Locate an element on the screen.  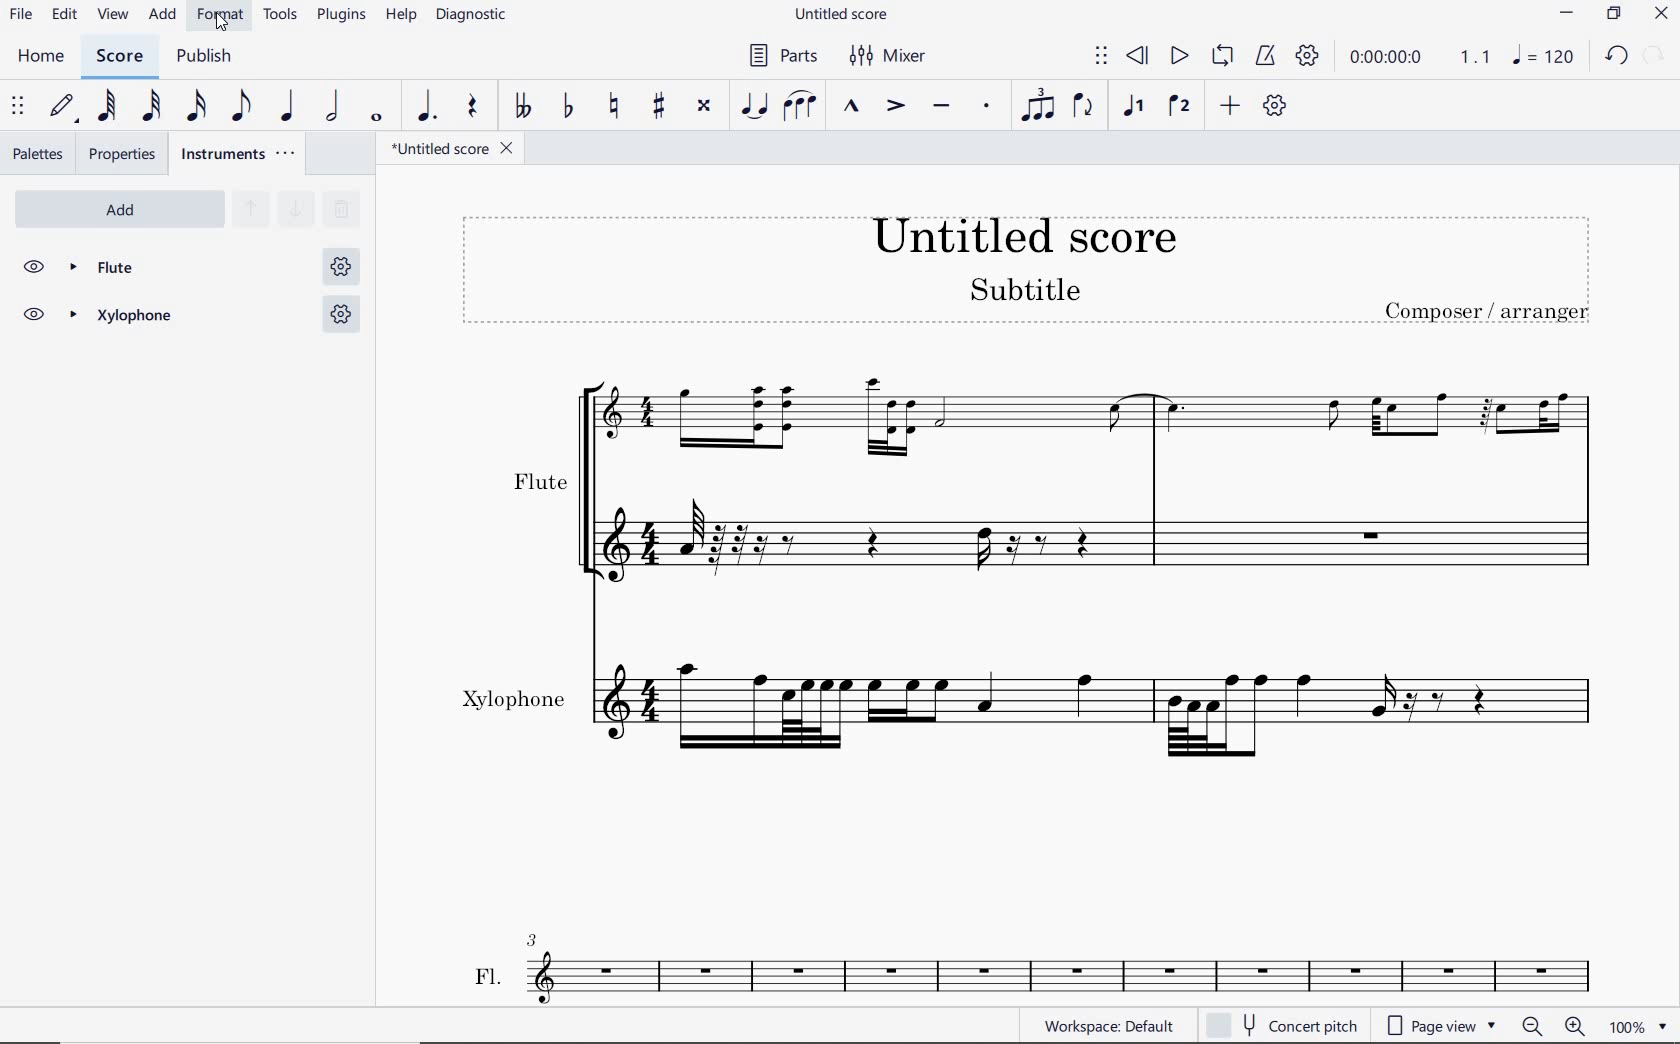
PARTS is located at coordinates (780, 55).